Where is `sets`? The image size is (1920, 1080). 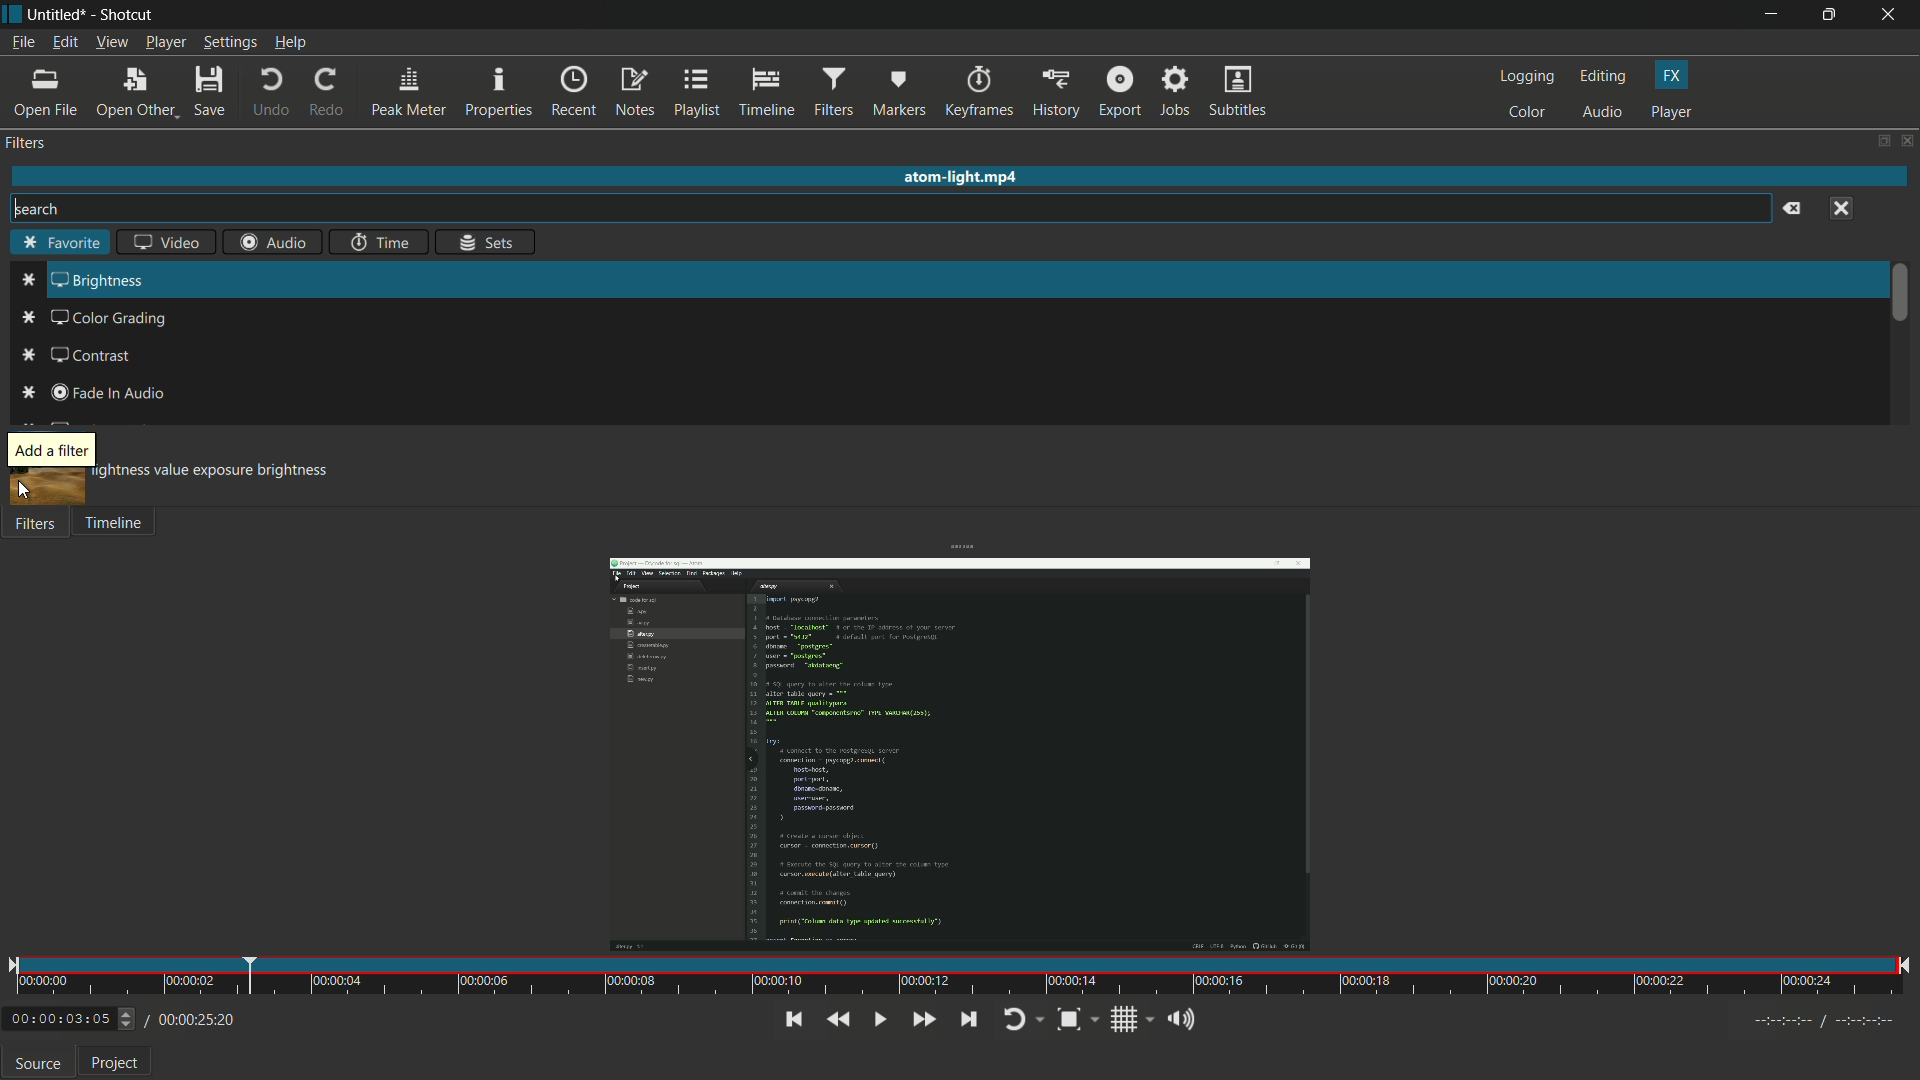
sets is located at coordinates (488, 243).